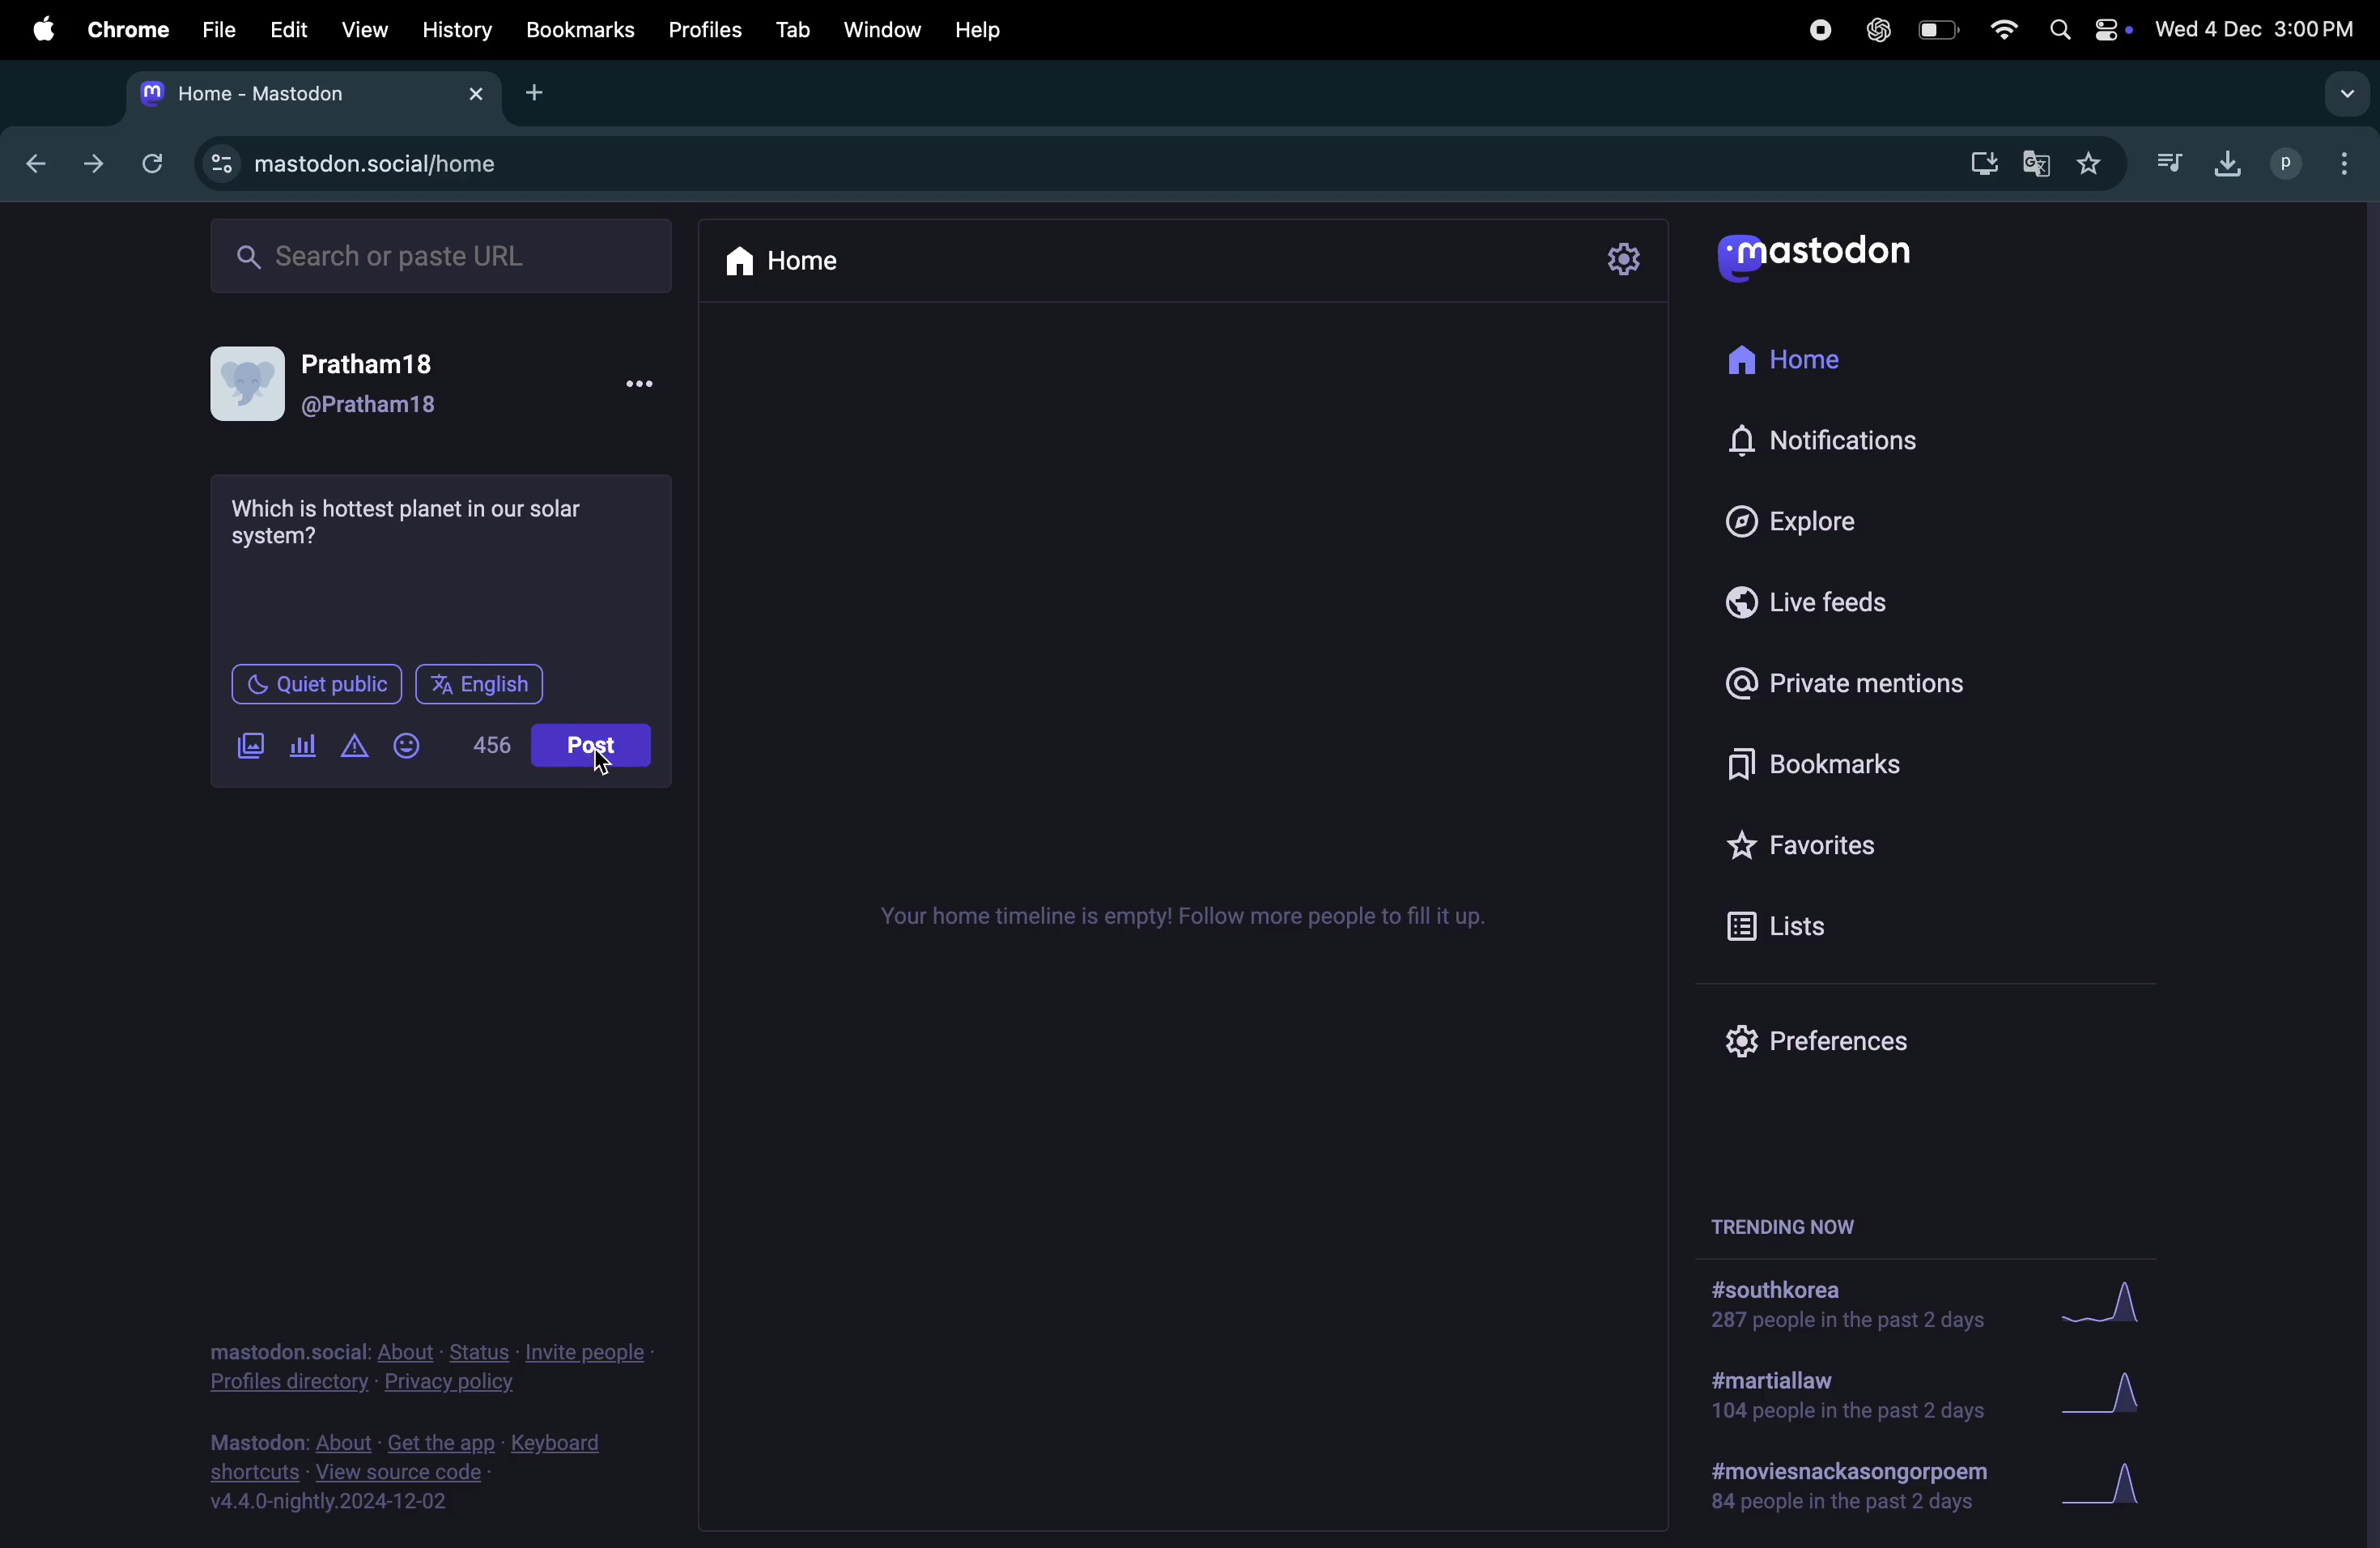  I want to click on settings, so click(1626, 260).